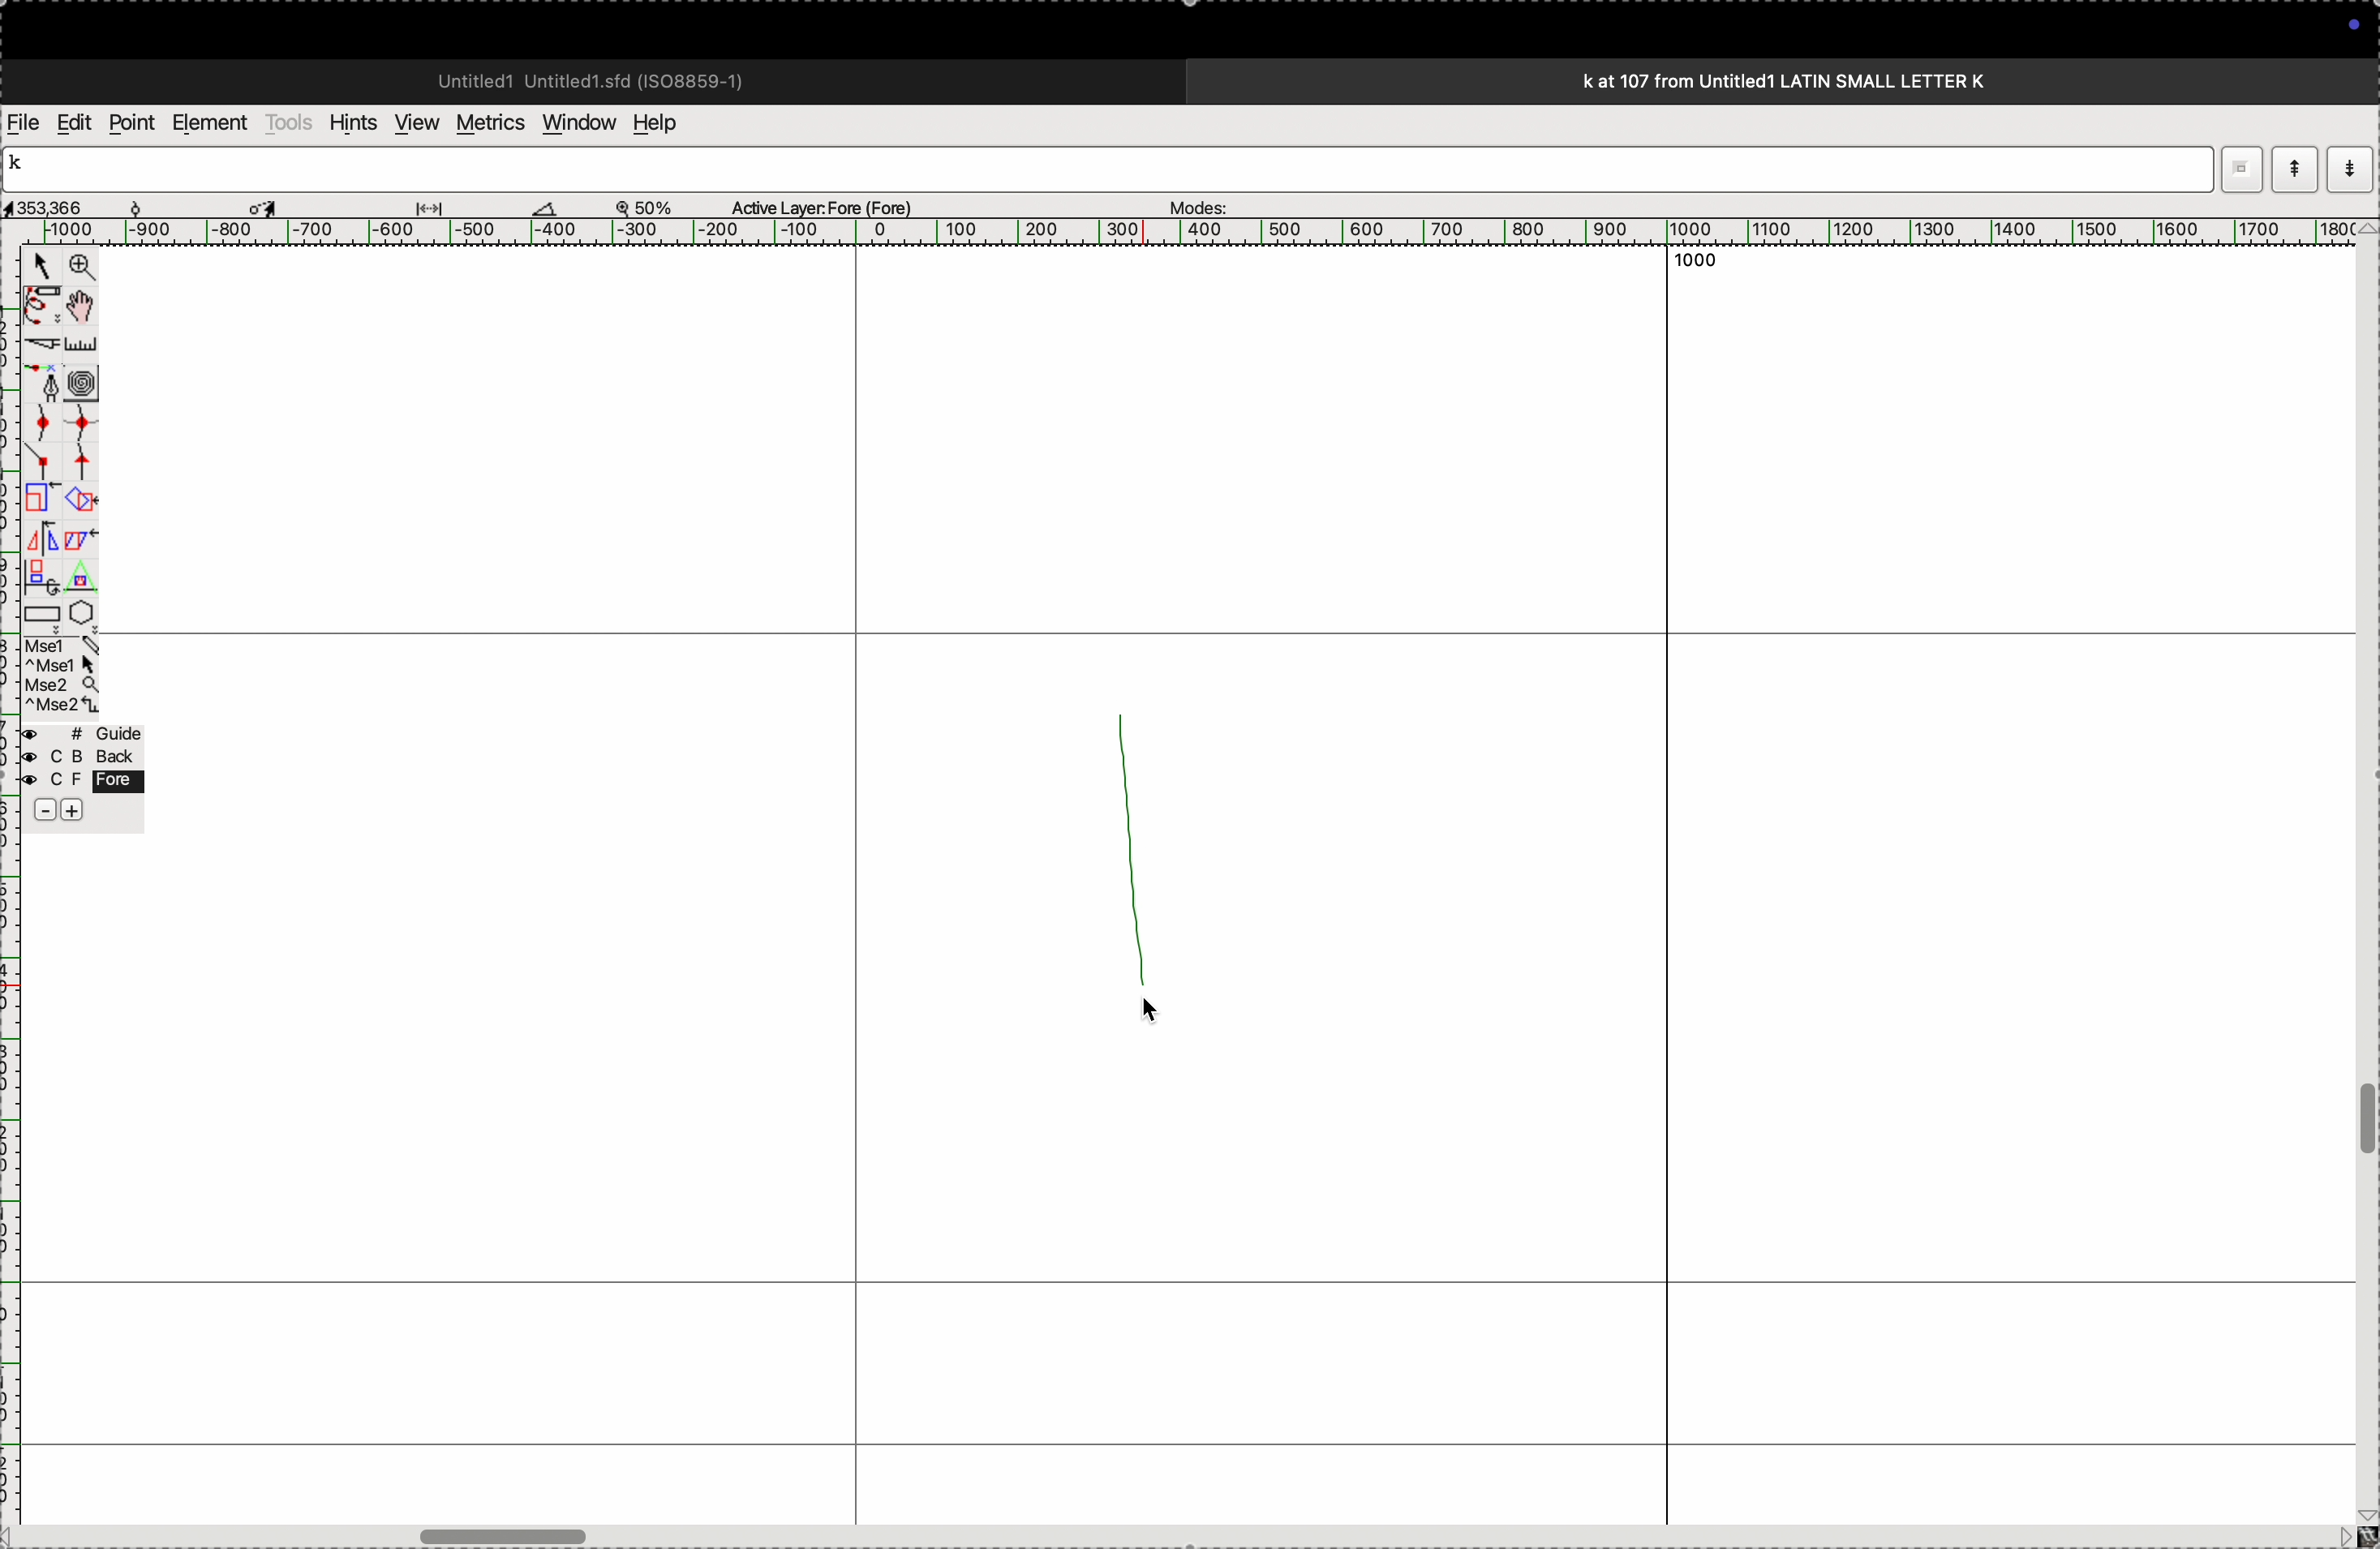  What do you see at coordinates (41, 269) in the screenshot?
I see `cursor` at bounding box center [41, 269].